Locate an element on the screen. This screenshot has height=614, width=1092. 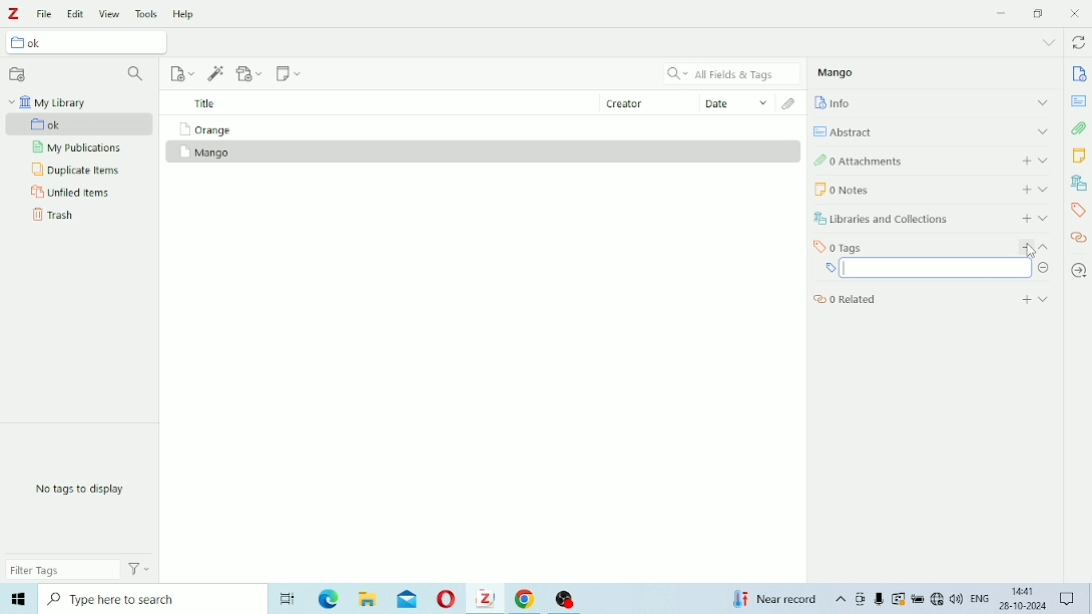
Trash is located at coordinates (56, 214).